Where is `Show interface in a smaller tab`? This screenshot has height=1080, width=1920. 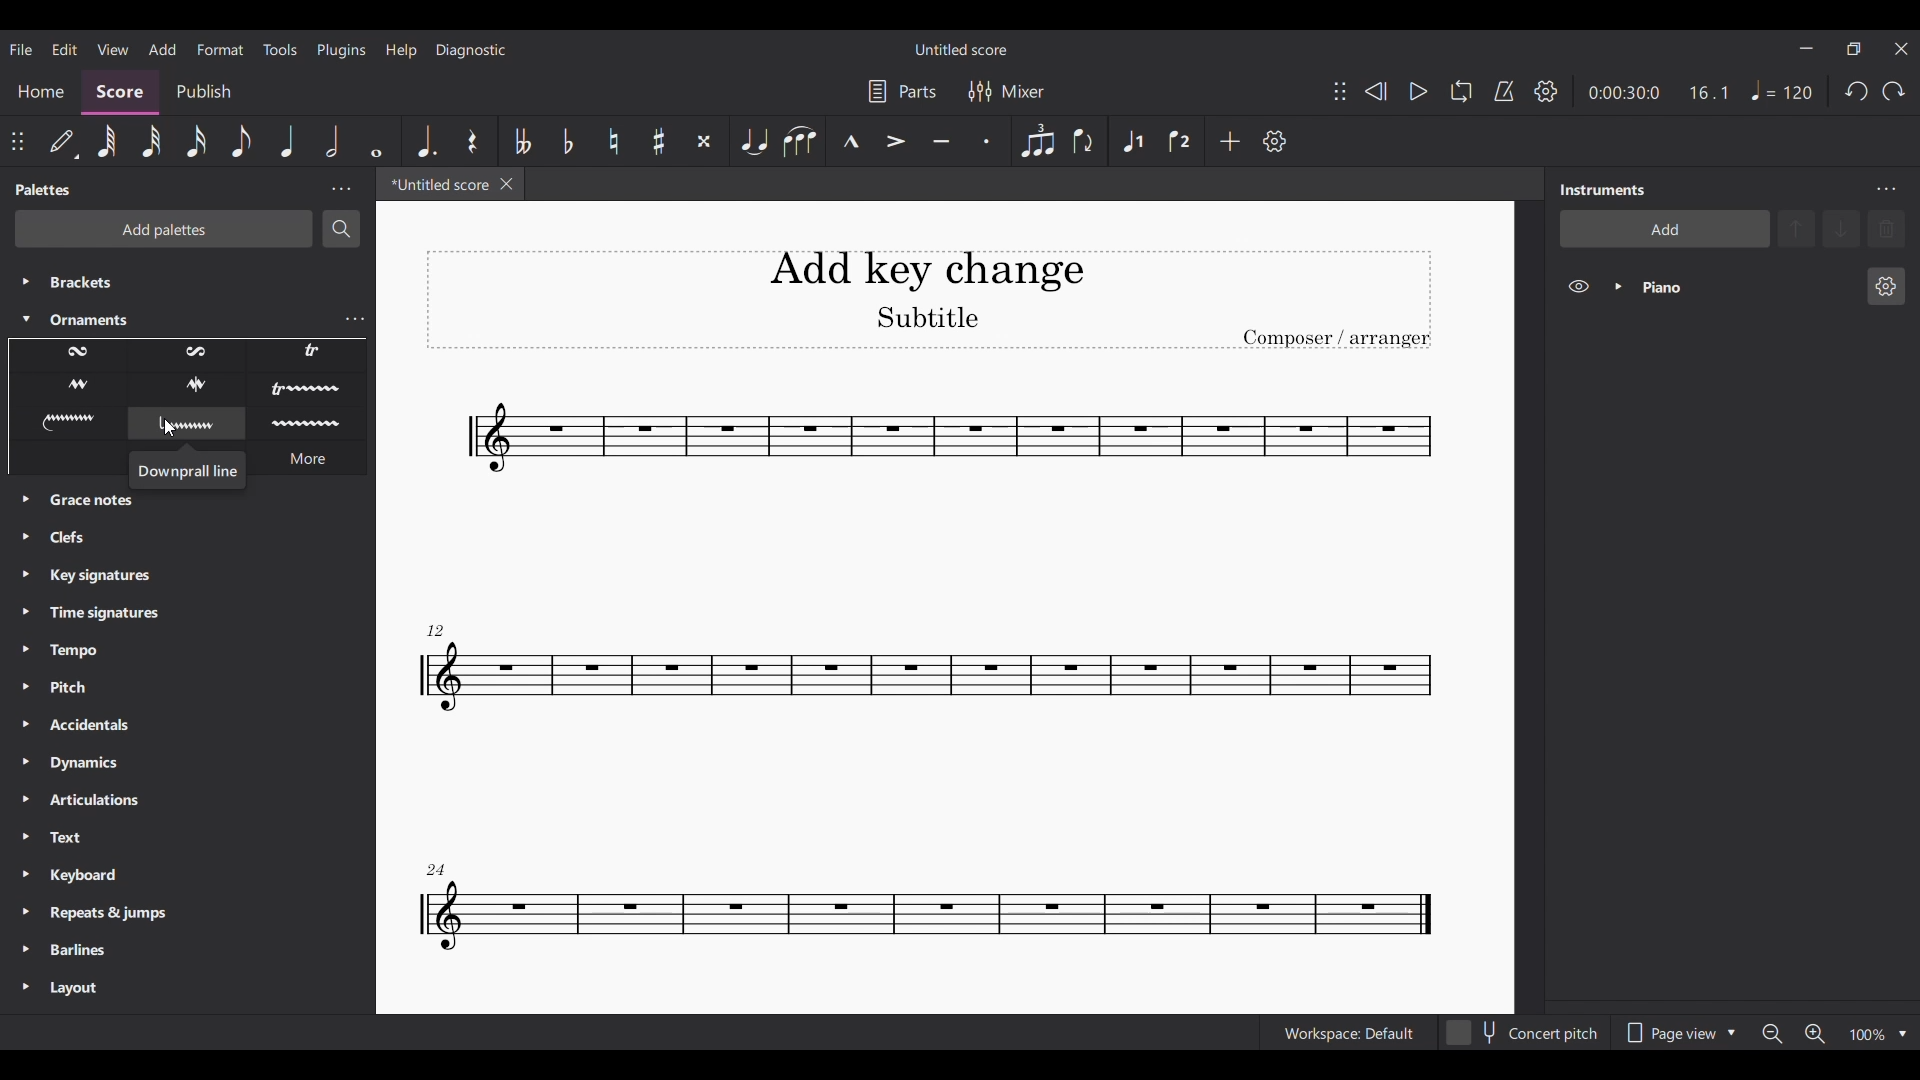 Show interface in a smaller tab is located at coordinates (1854, 48).